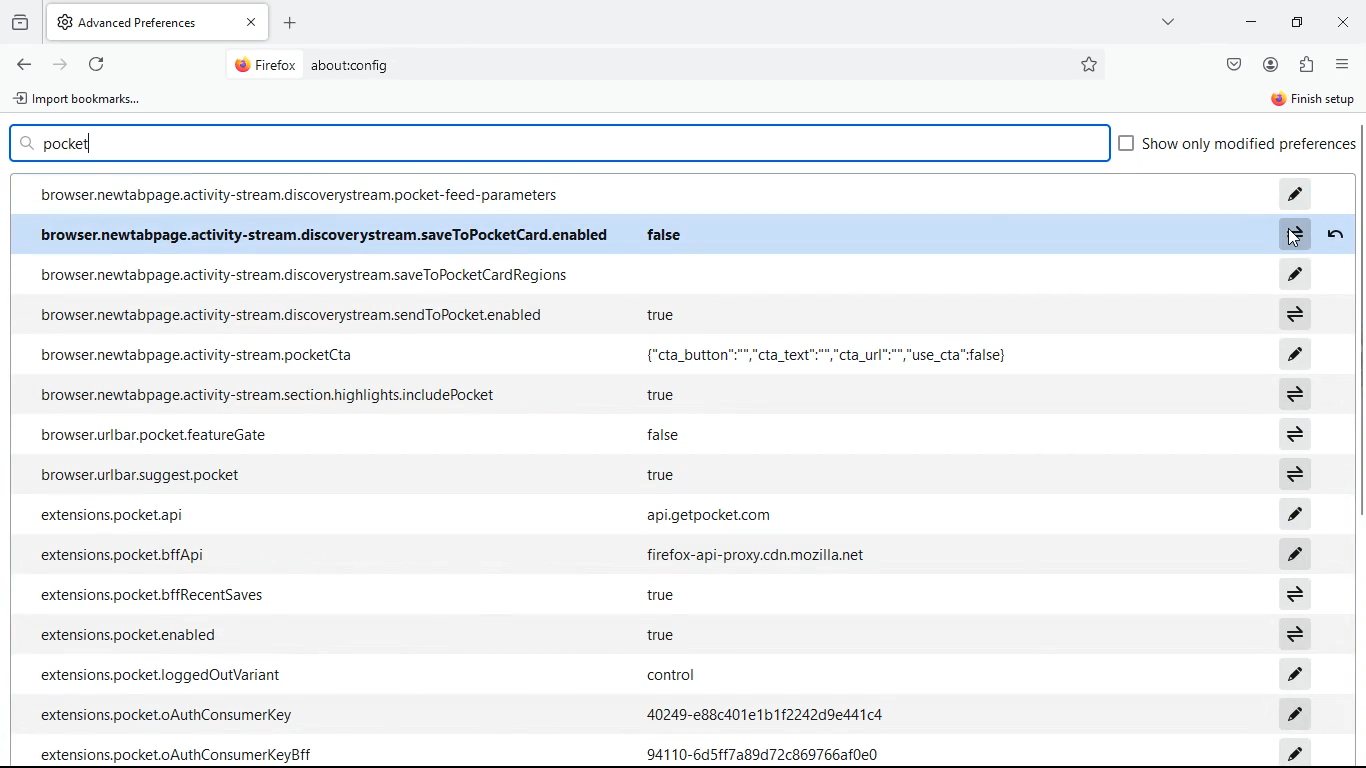 The image size is (1366, 768). What do you see at coordinates (658, 65) in the screenshot?
I see `Search bar` at bounding box center [658, 65].